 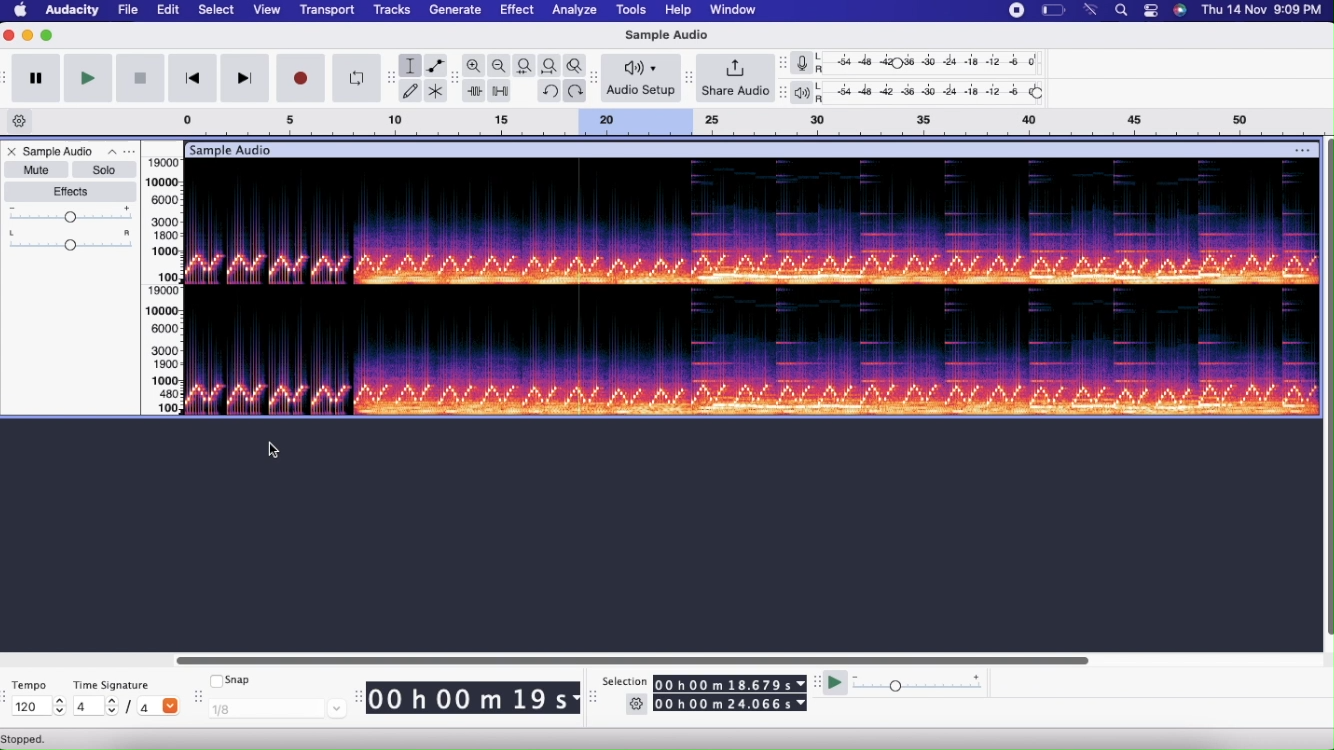 What do you see at coordinates (1152, 10) in the screenshot?
I see `control panel` at bounding box center [1152, 10].